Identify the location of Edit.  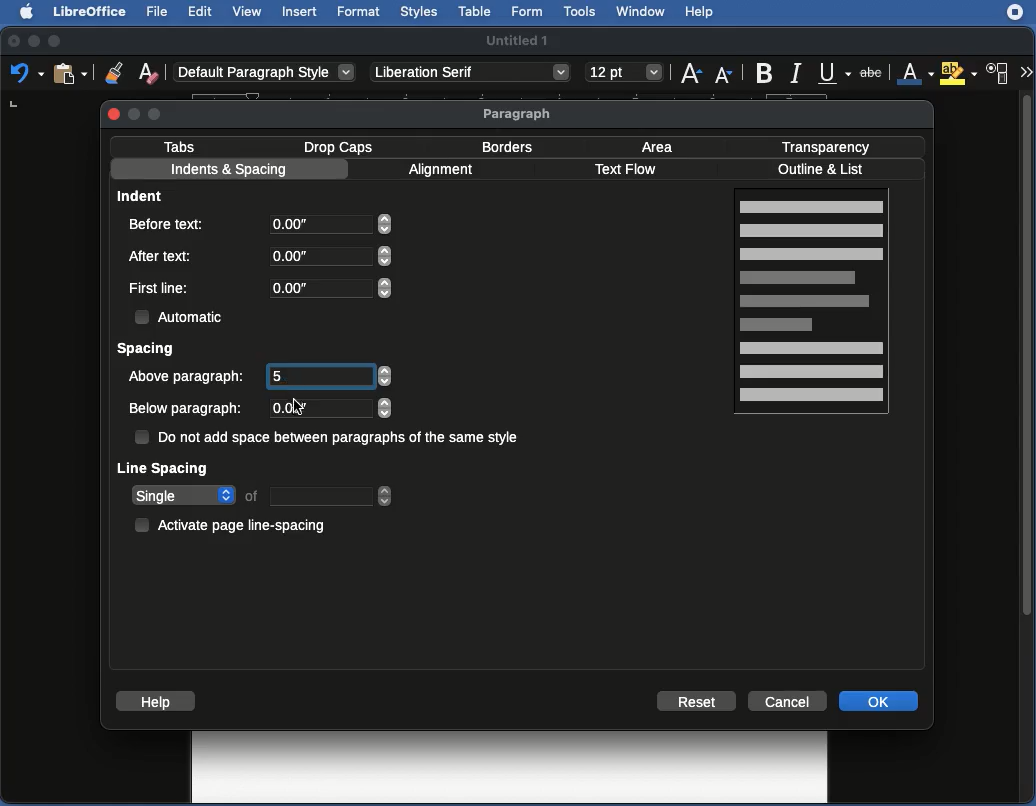
(201, 11).